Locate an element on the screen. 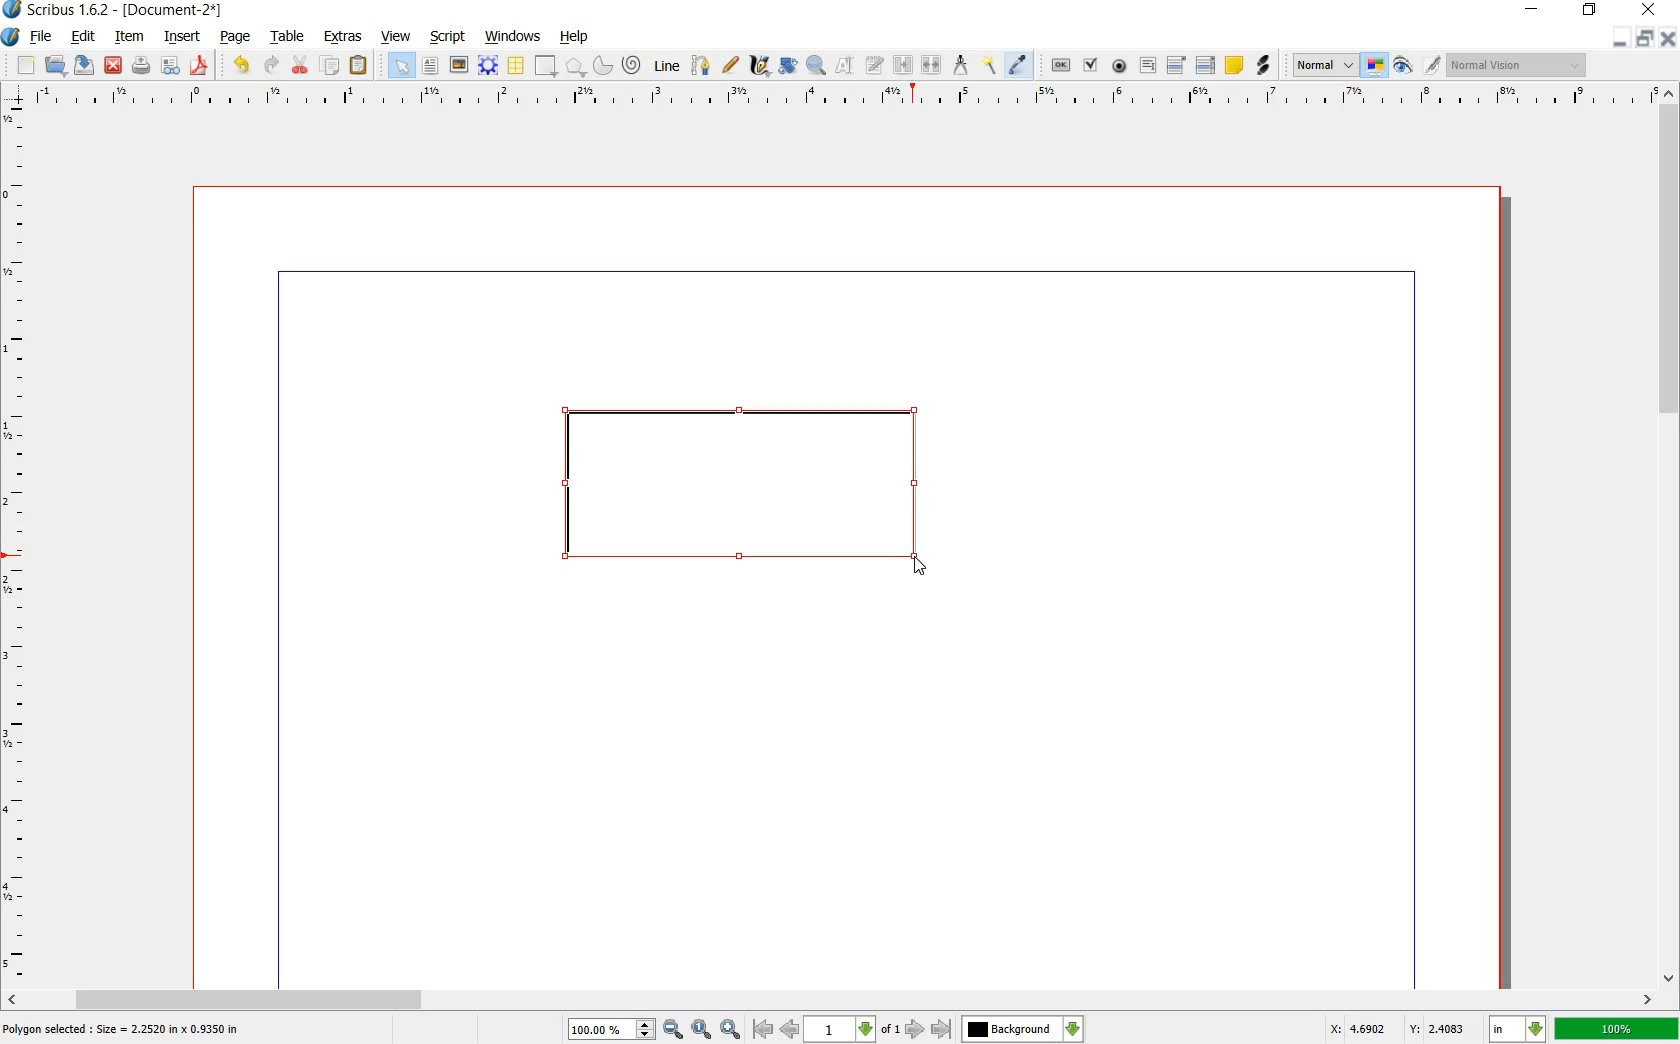 The image size is (1680, 1044). TEXT ANNOATATION is located at coordinates (1233, 66).